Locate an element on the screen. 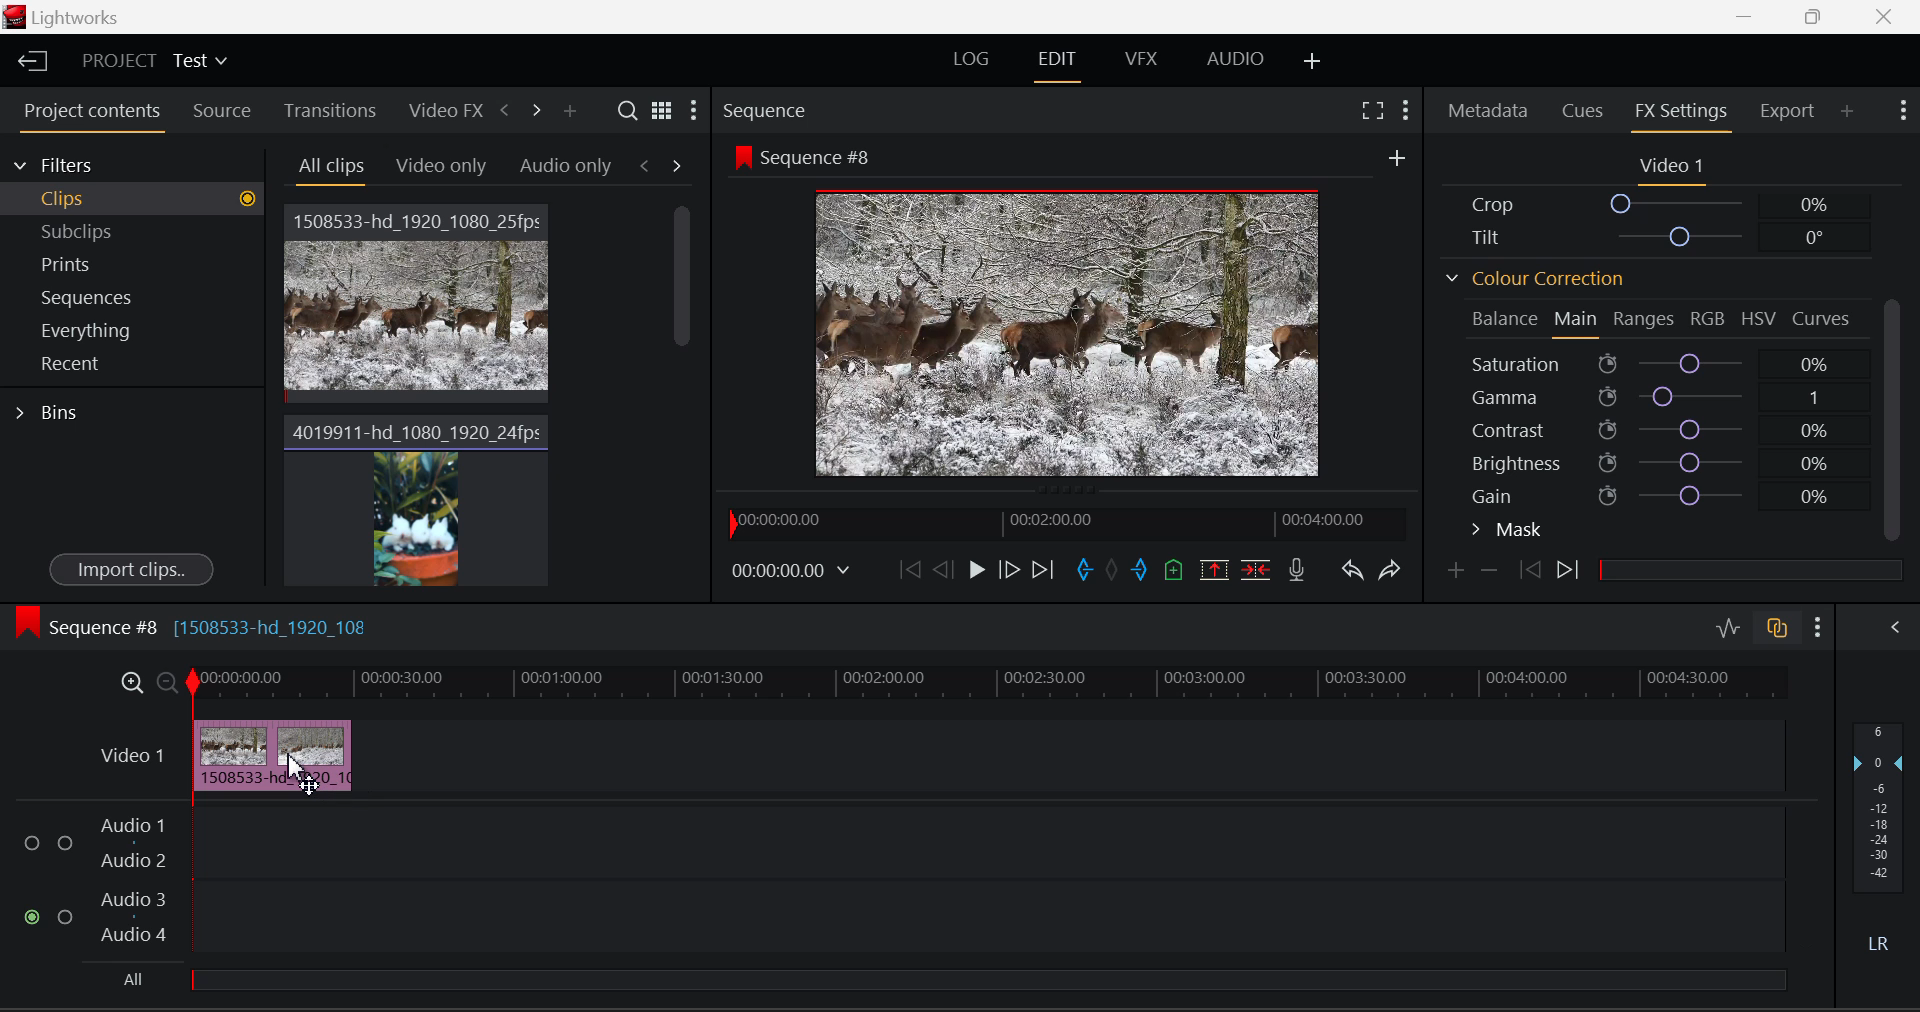 The width and height of the screenshot is (1920, 1012). Add Keyframe is located at coordinates (1457, 572).